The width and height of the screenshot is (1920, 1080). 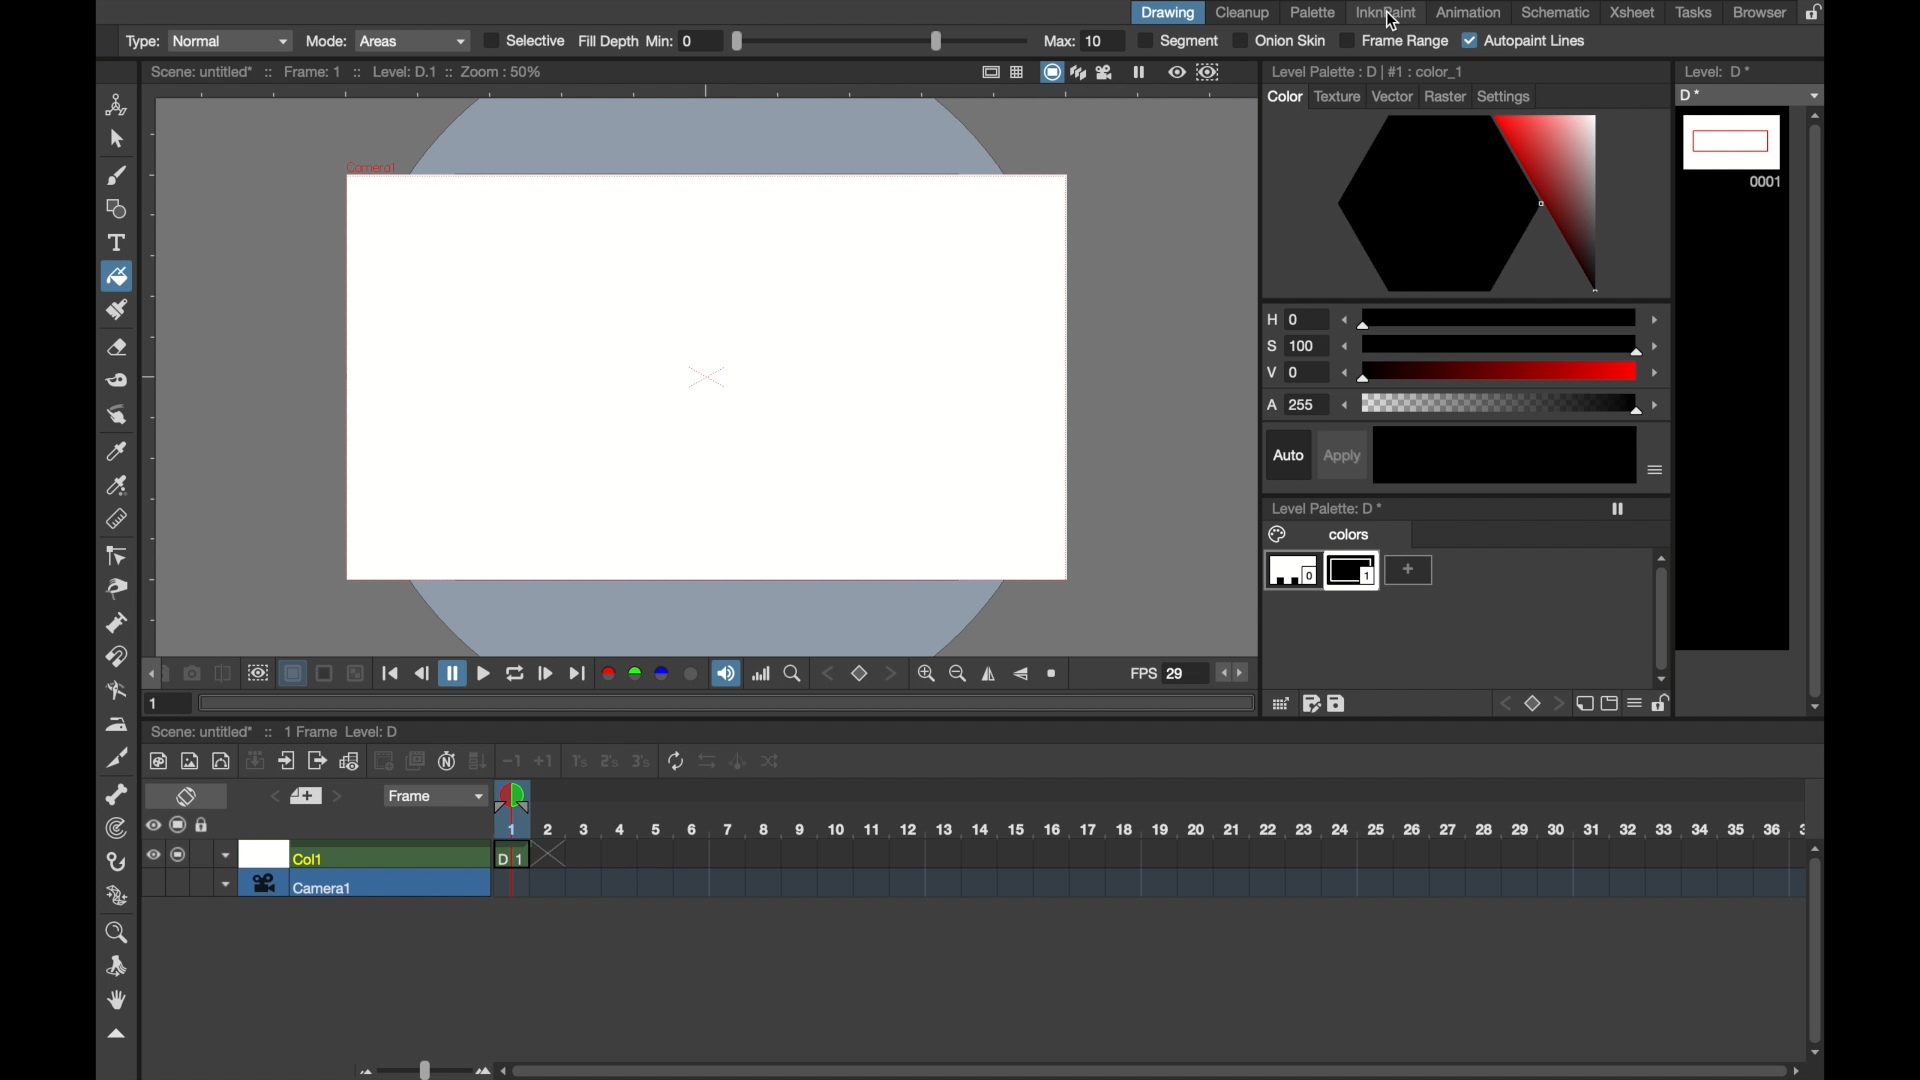 I want to click on min, so click(x=673, y=40).